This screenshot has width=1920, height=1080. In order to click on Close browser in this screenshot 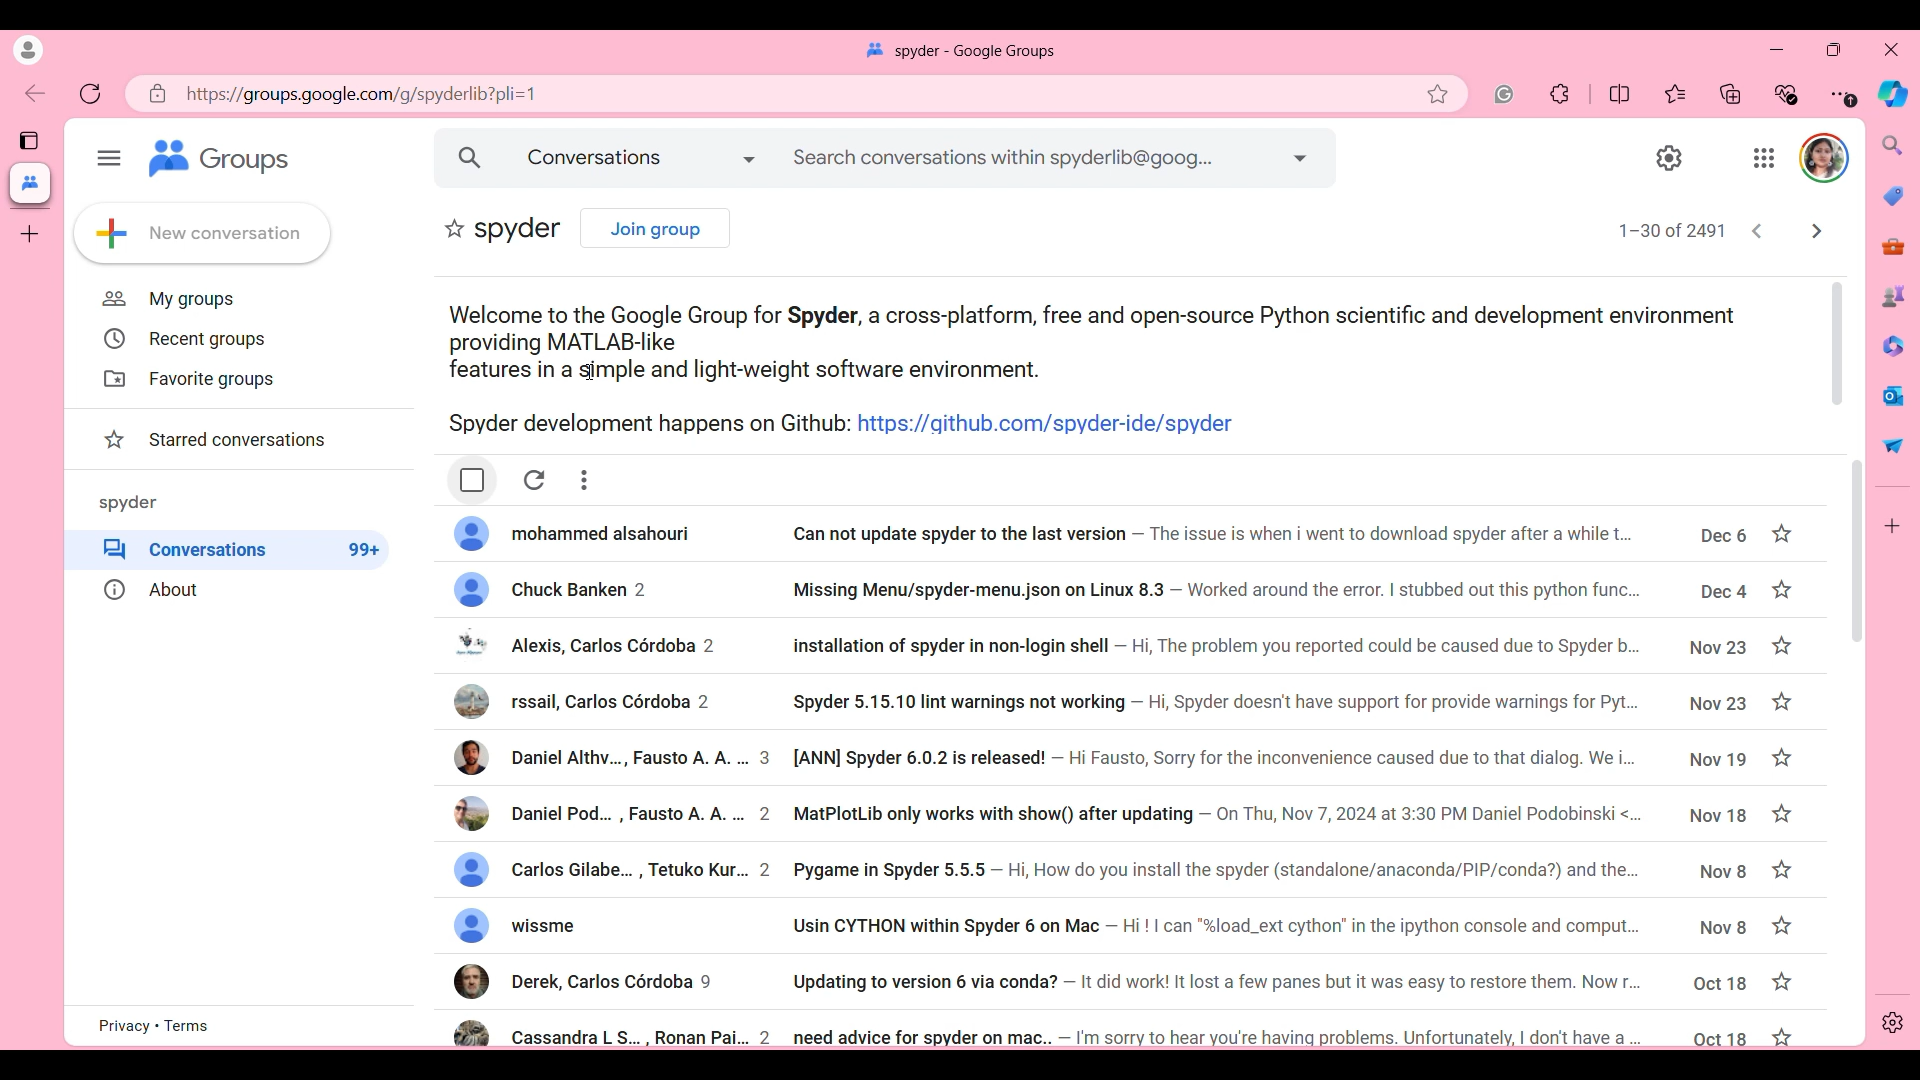, I will do `click(1891, 49)`.